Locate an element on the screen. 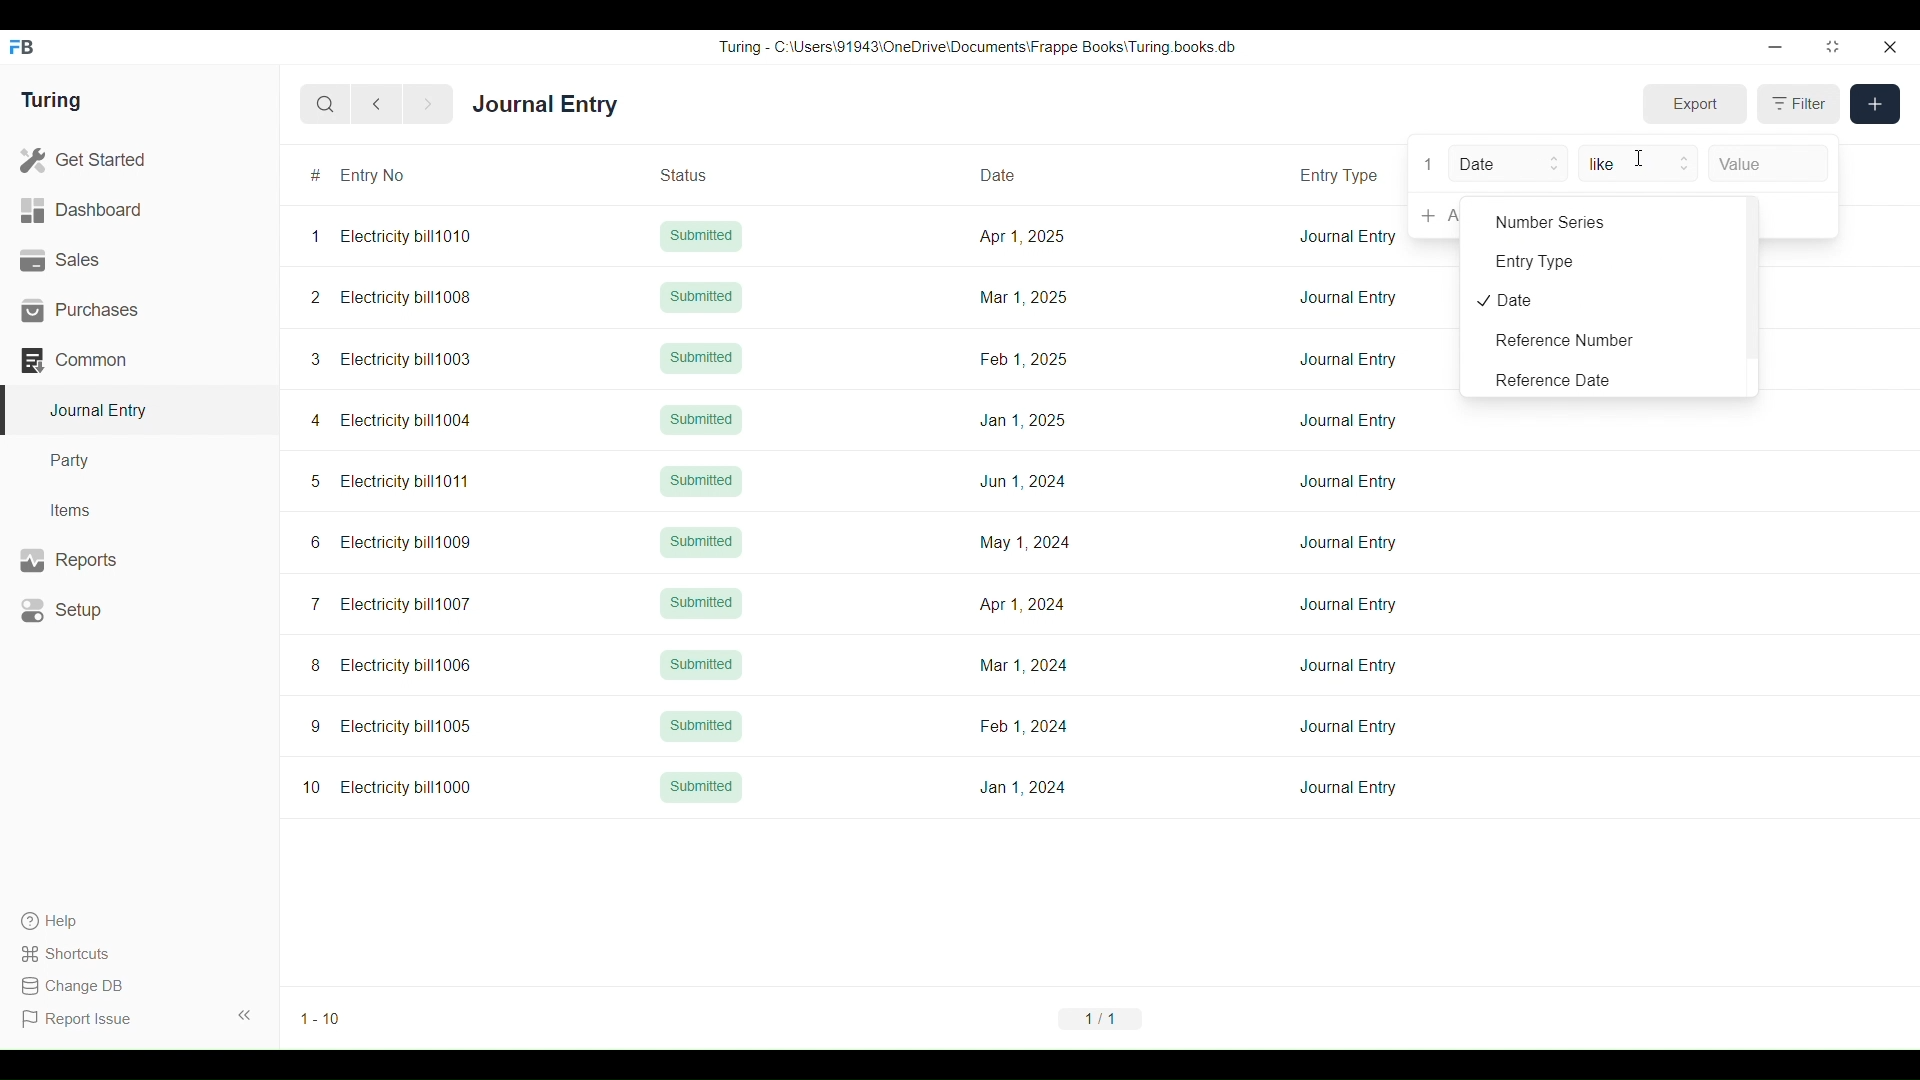 This screenshot has height=1080, width=1920. Shortcuts is located at coordinates (77, 954).